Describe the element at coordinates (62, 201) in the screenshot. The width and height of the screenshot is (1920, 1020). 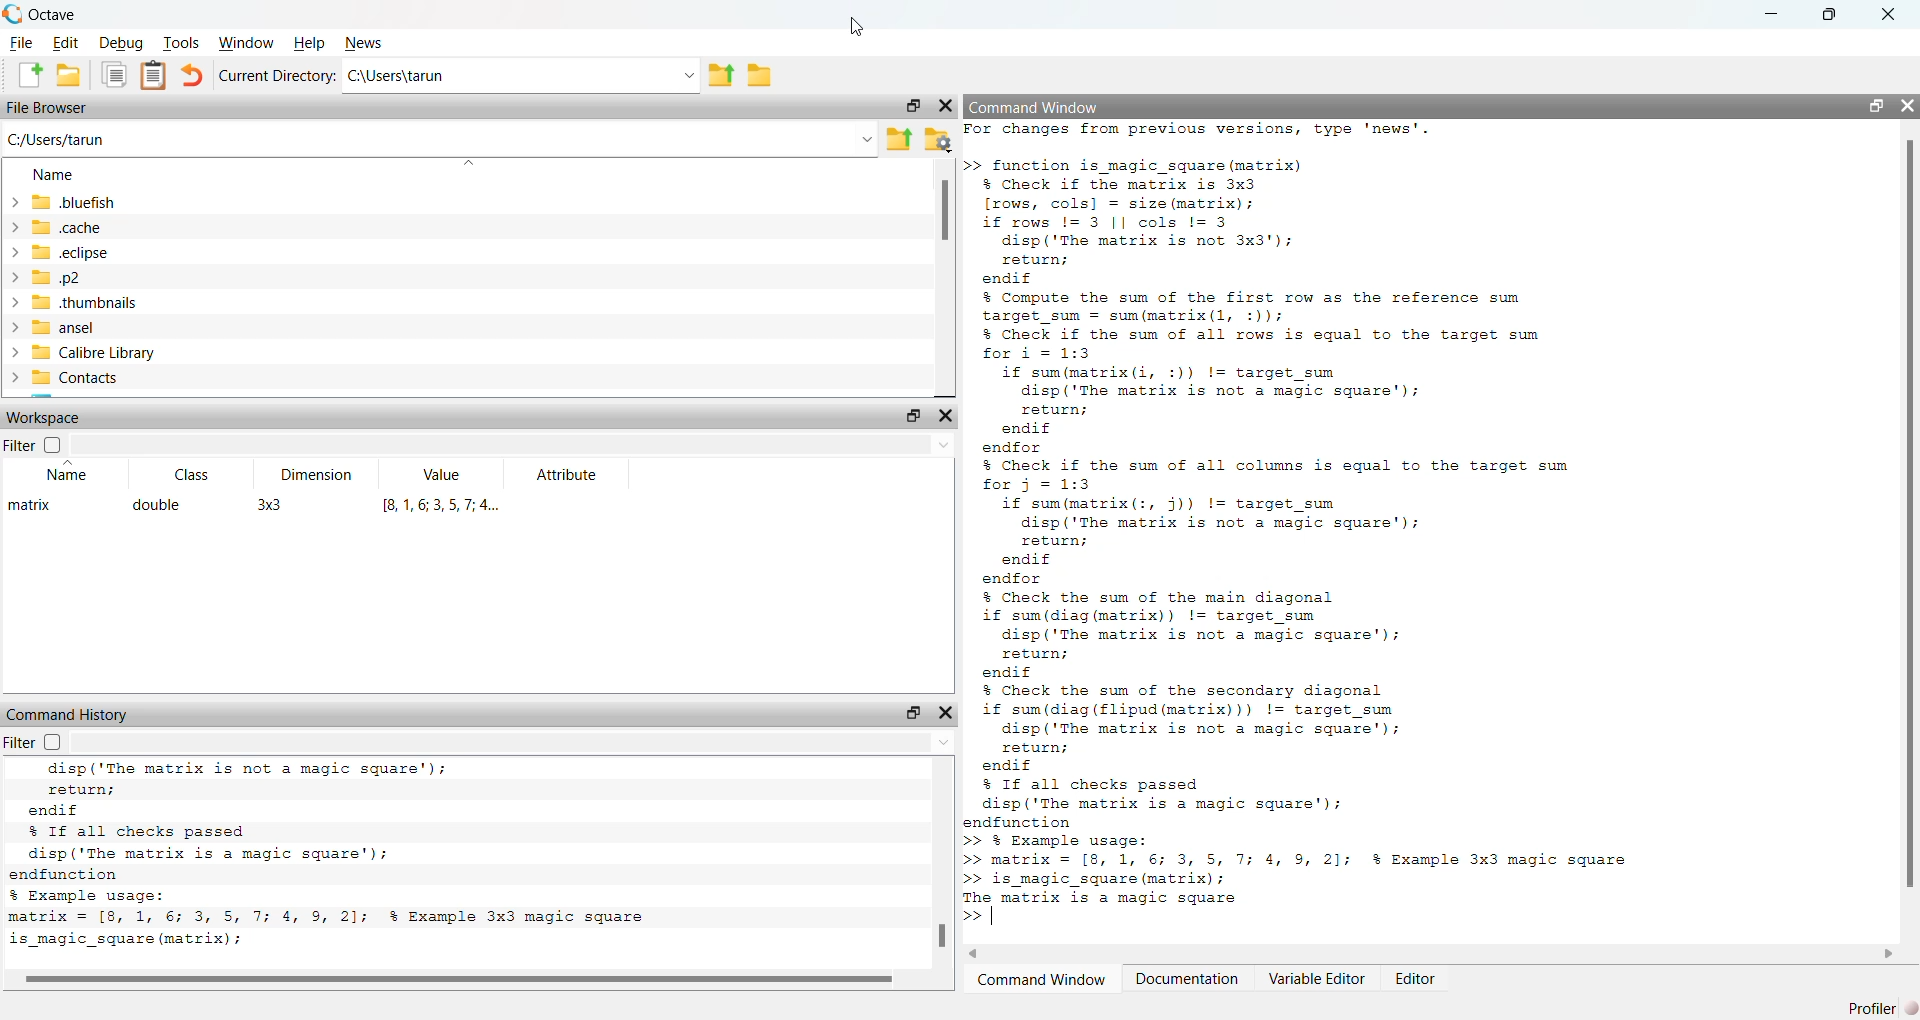
I see `.bluefish` at that location.